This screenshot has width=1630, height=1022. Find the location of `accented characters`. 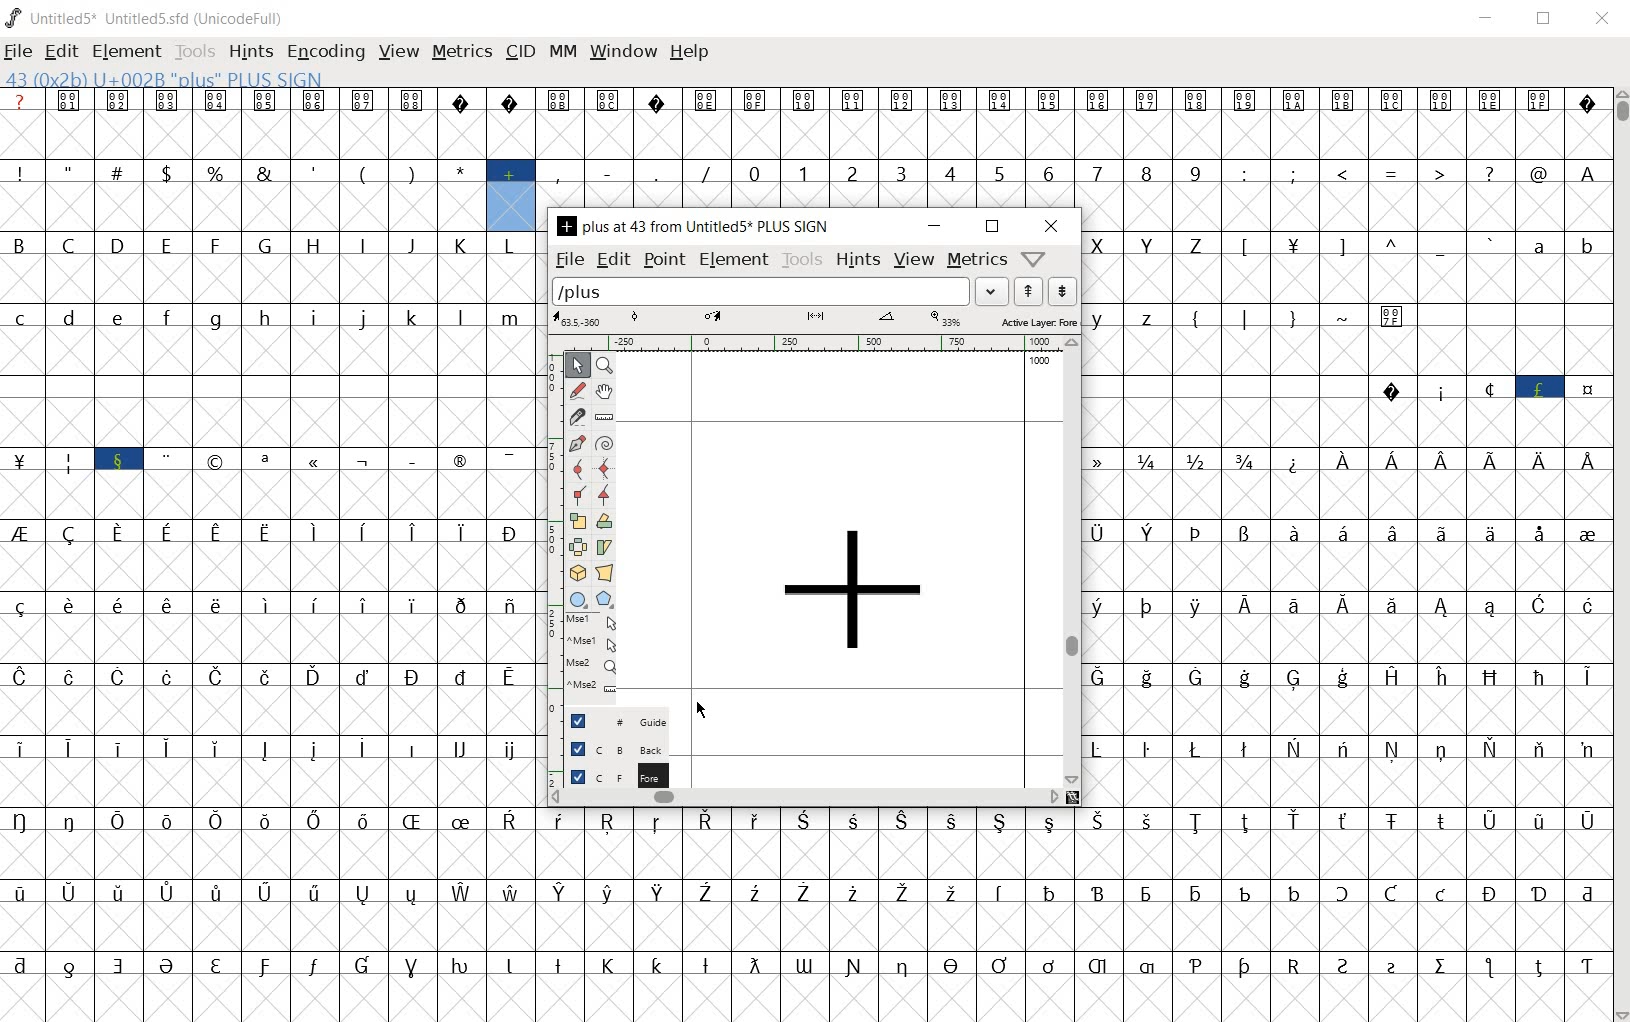

accented characters is located at coordinates (395, 844).